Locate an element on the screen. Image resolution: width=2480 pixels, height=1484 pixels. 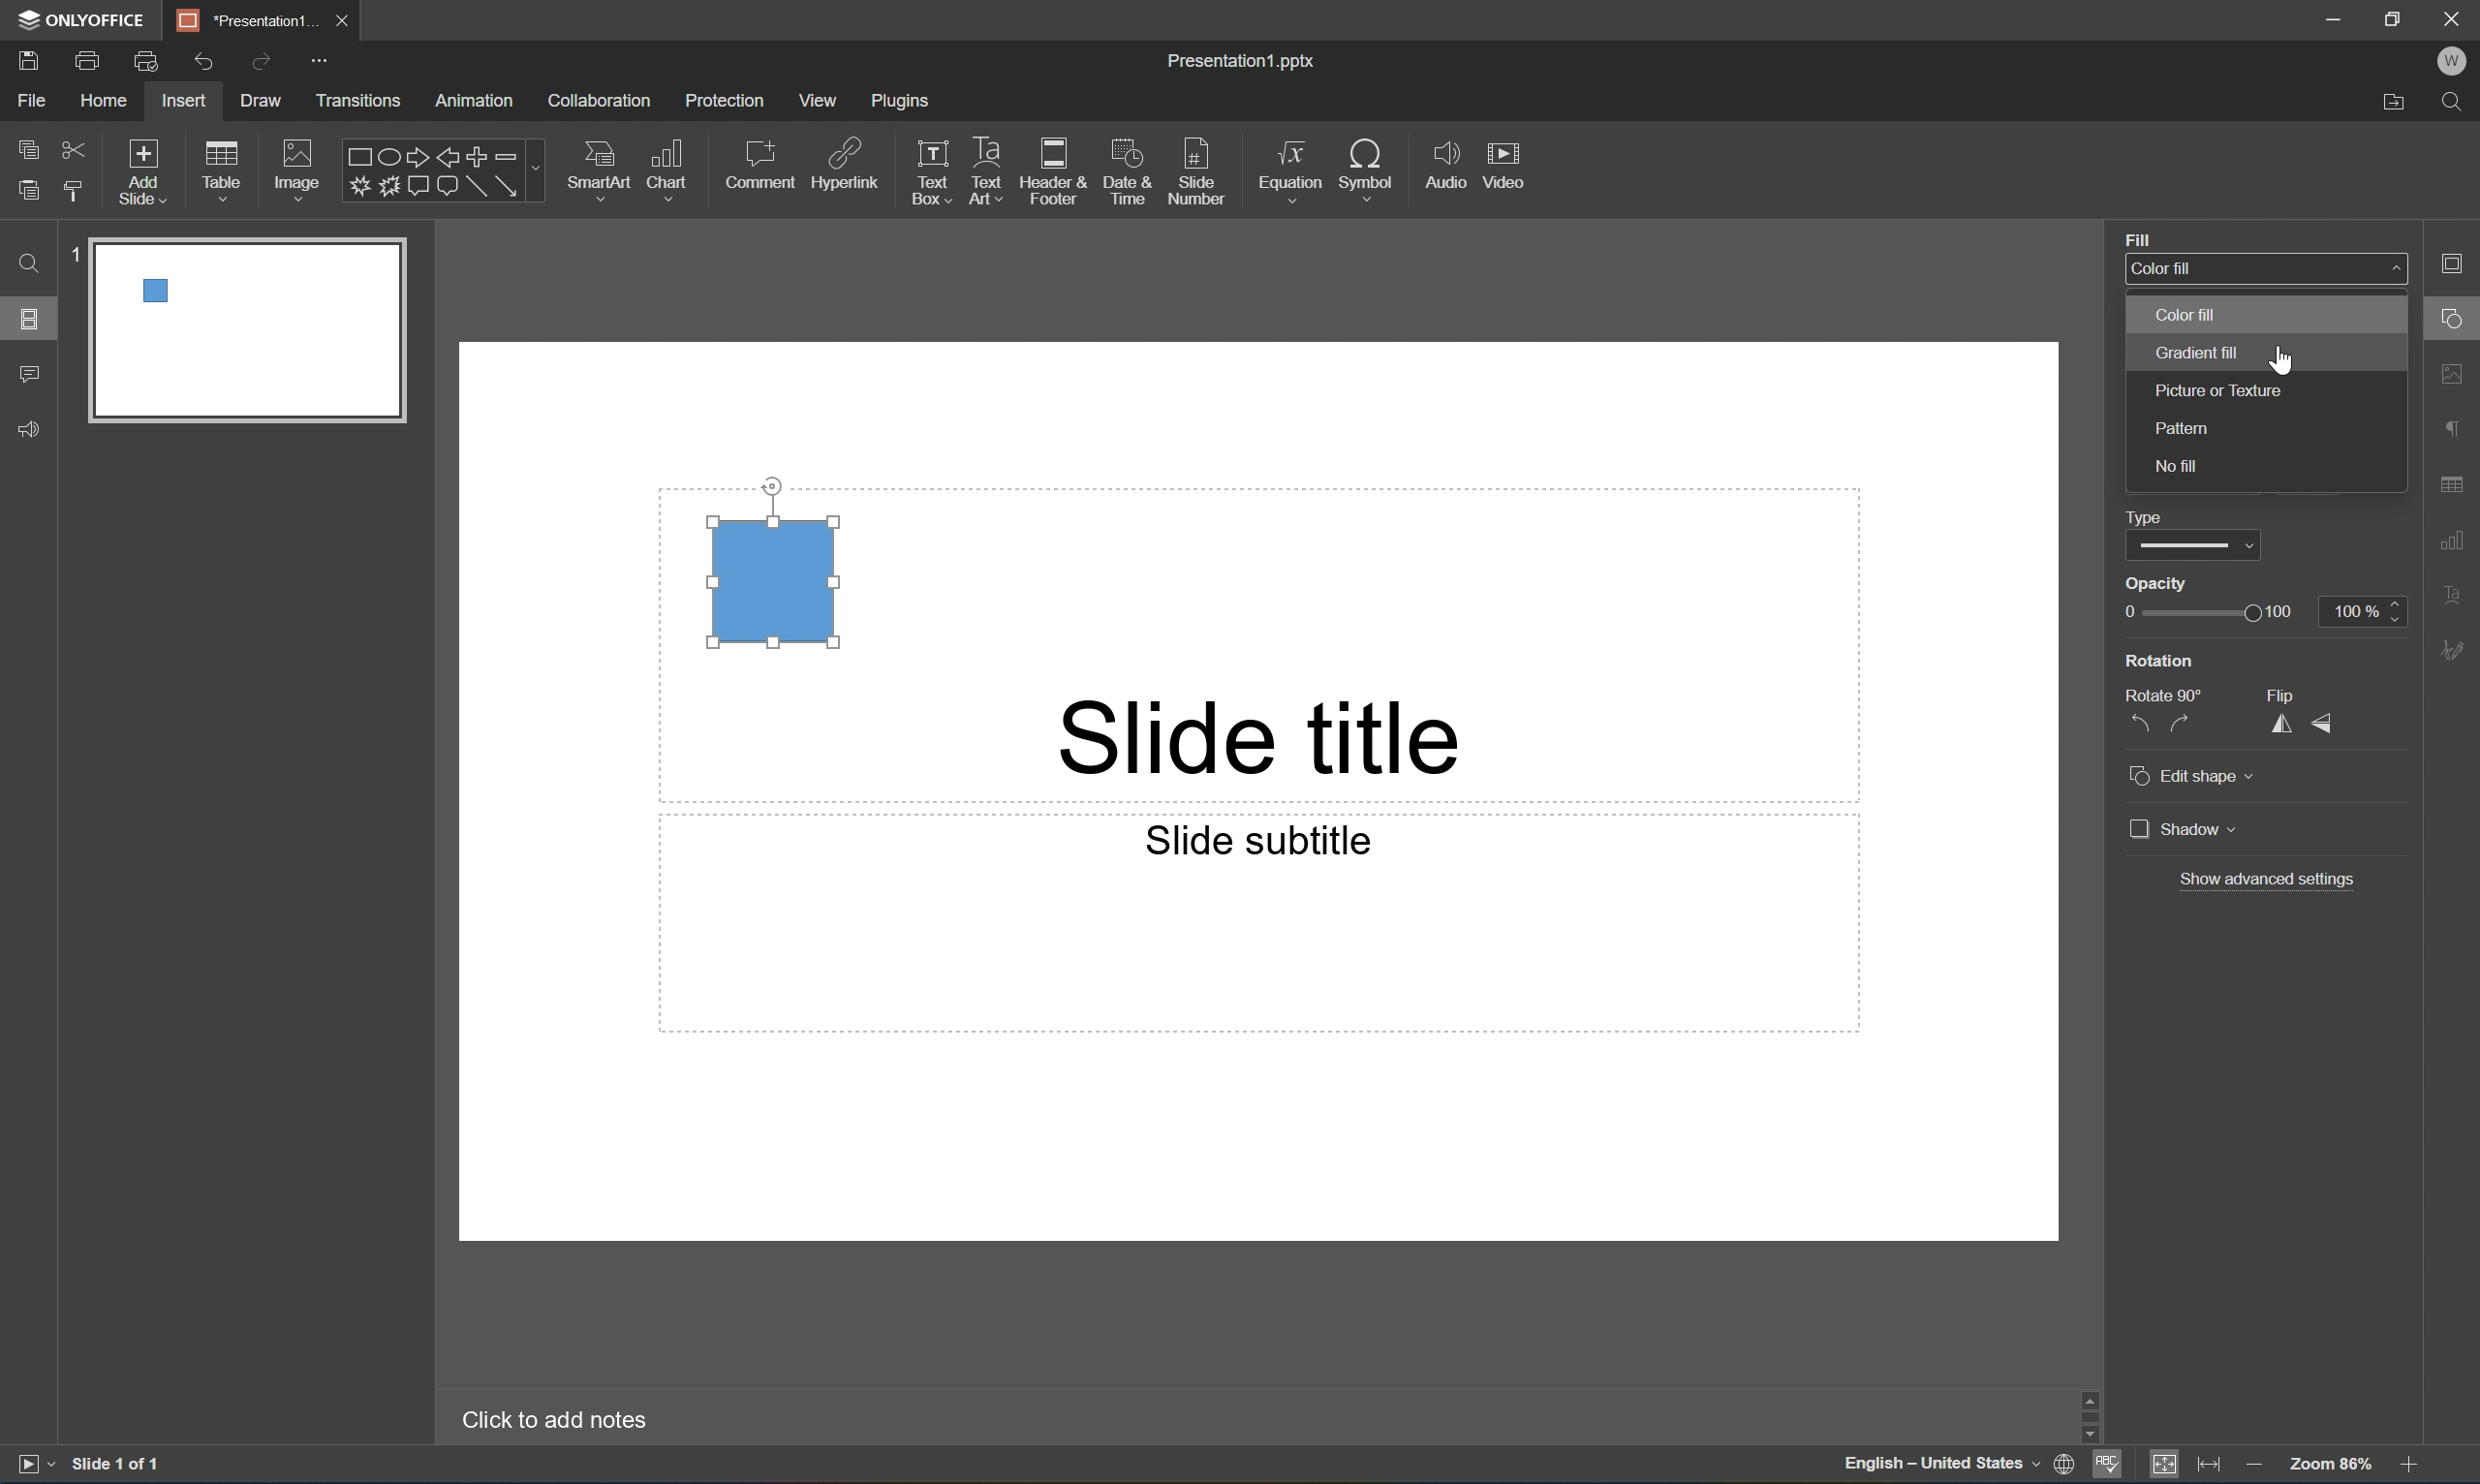
 is located at coordinates (388, 186).